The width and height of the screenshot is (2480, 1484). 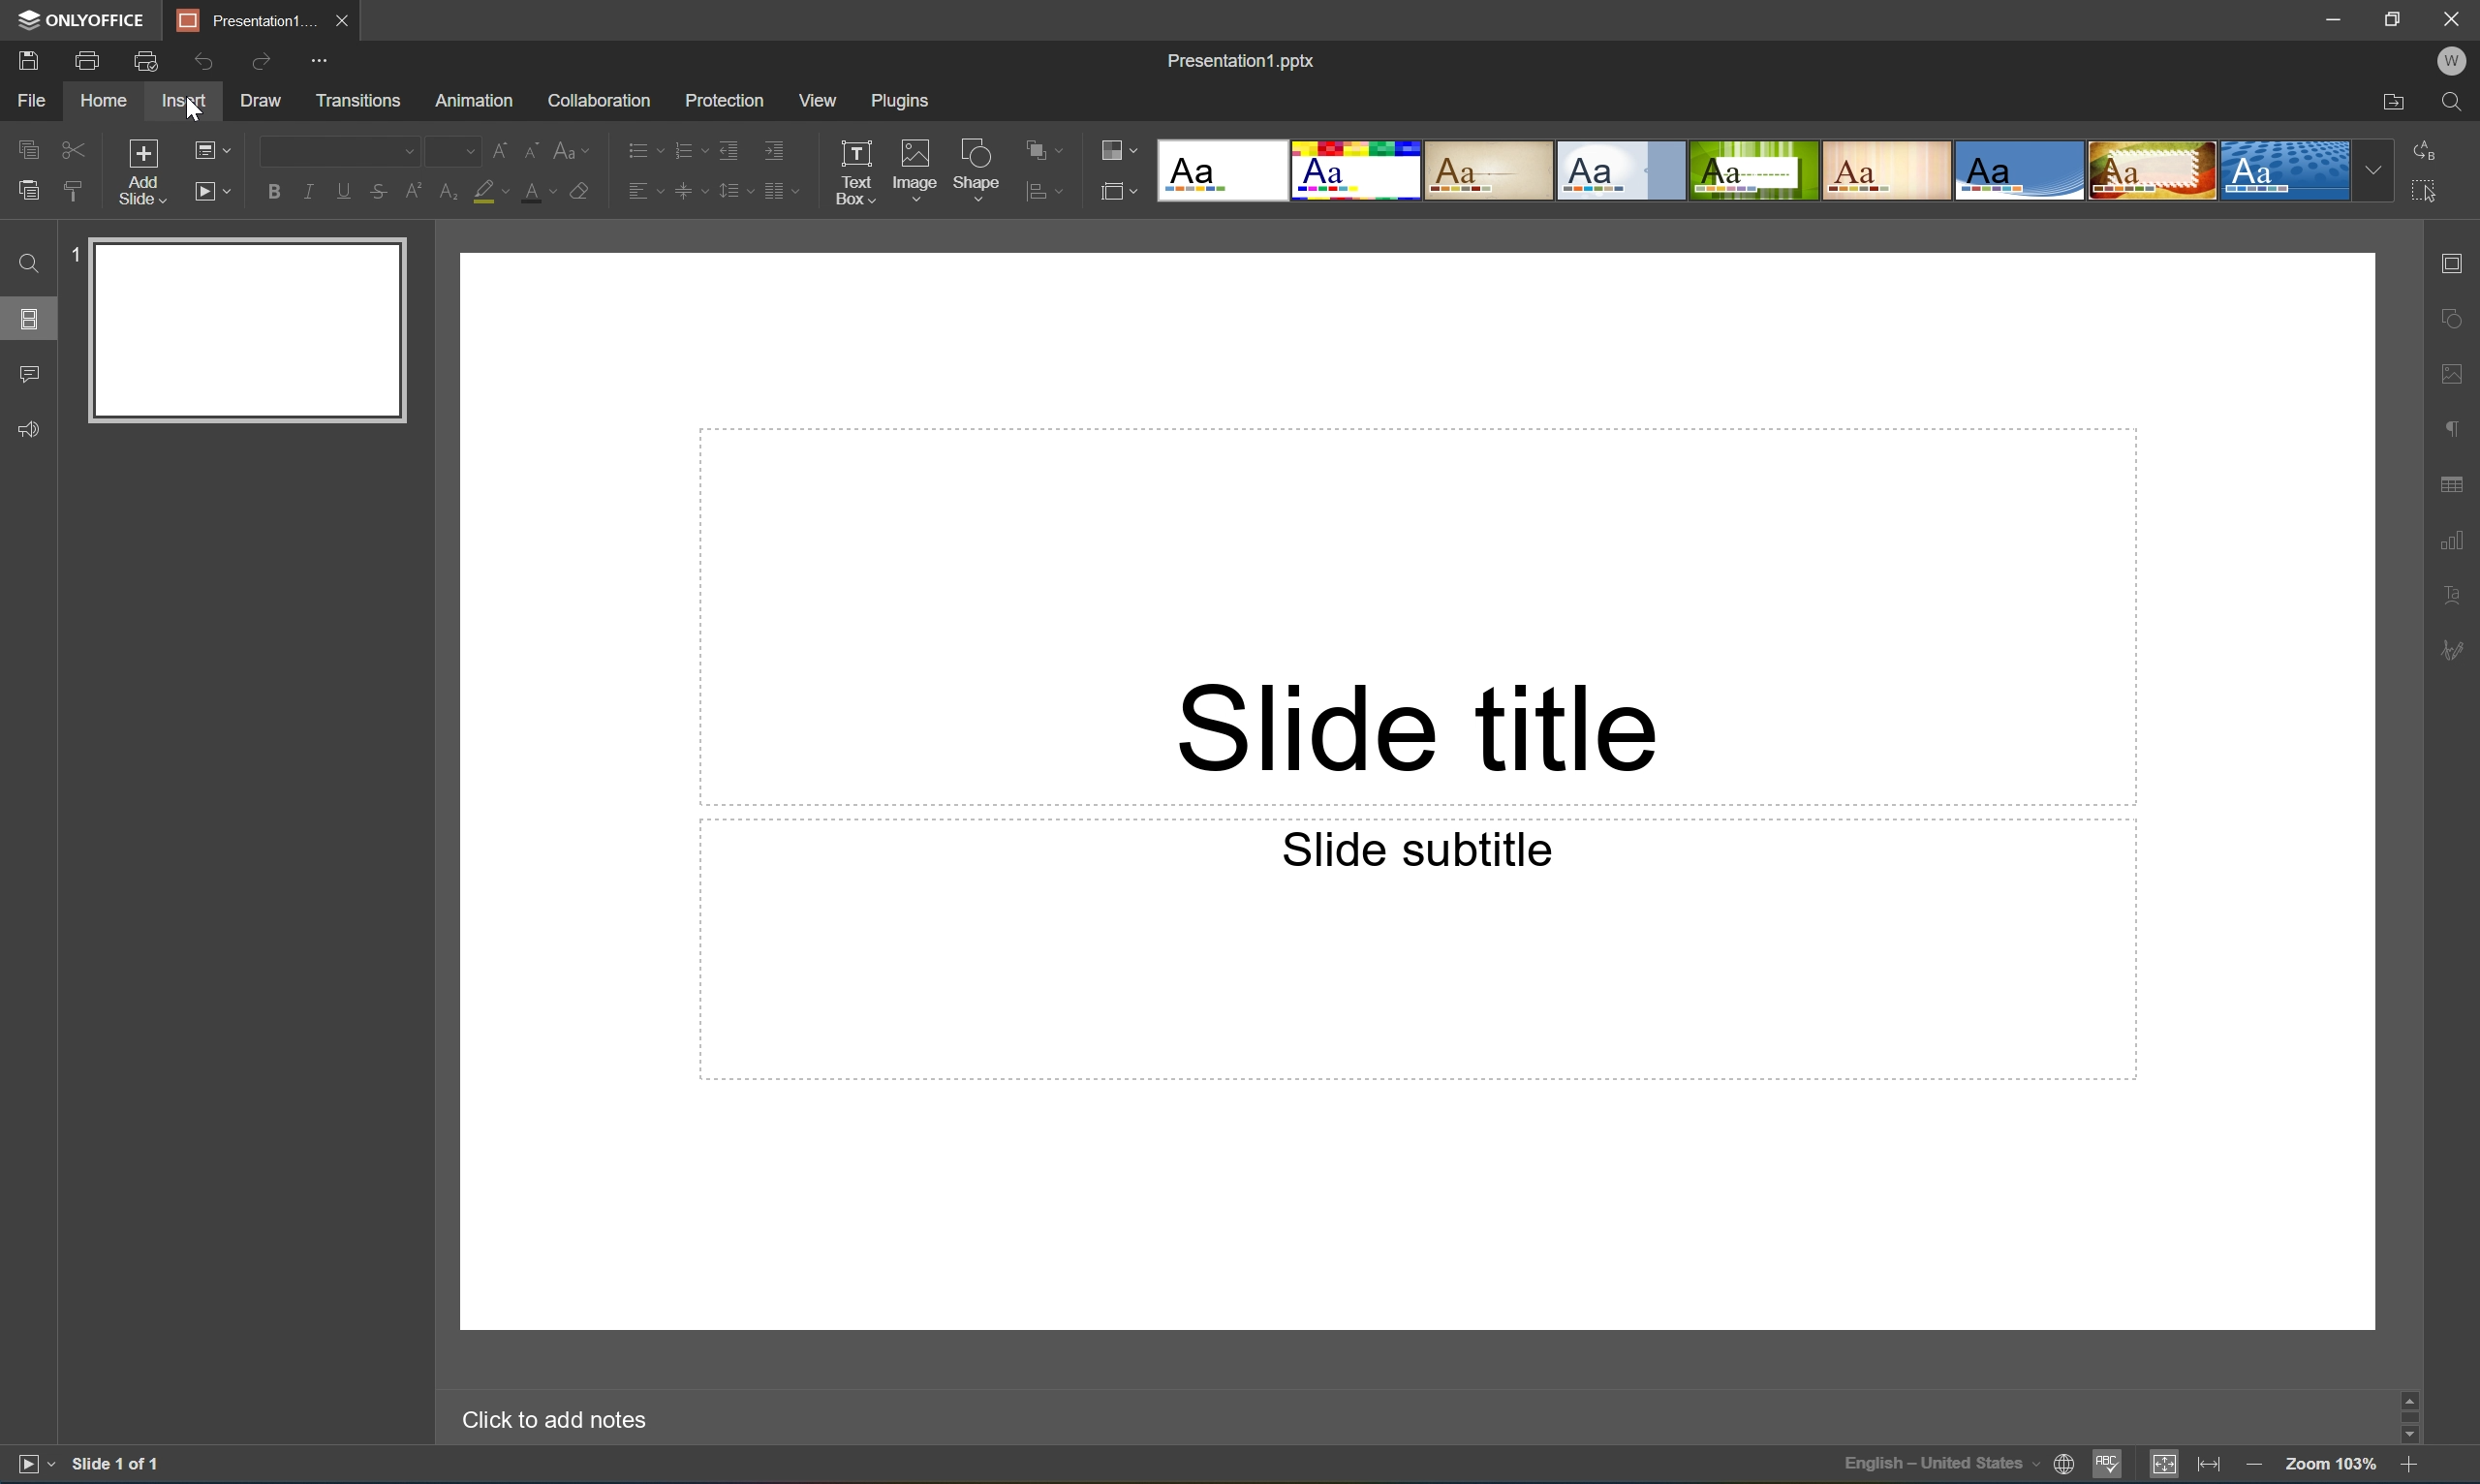 What do you see at coordinates (193, 104) in the screenshot?
I see `mouse pointer` at bounding box center [193, 104].